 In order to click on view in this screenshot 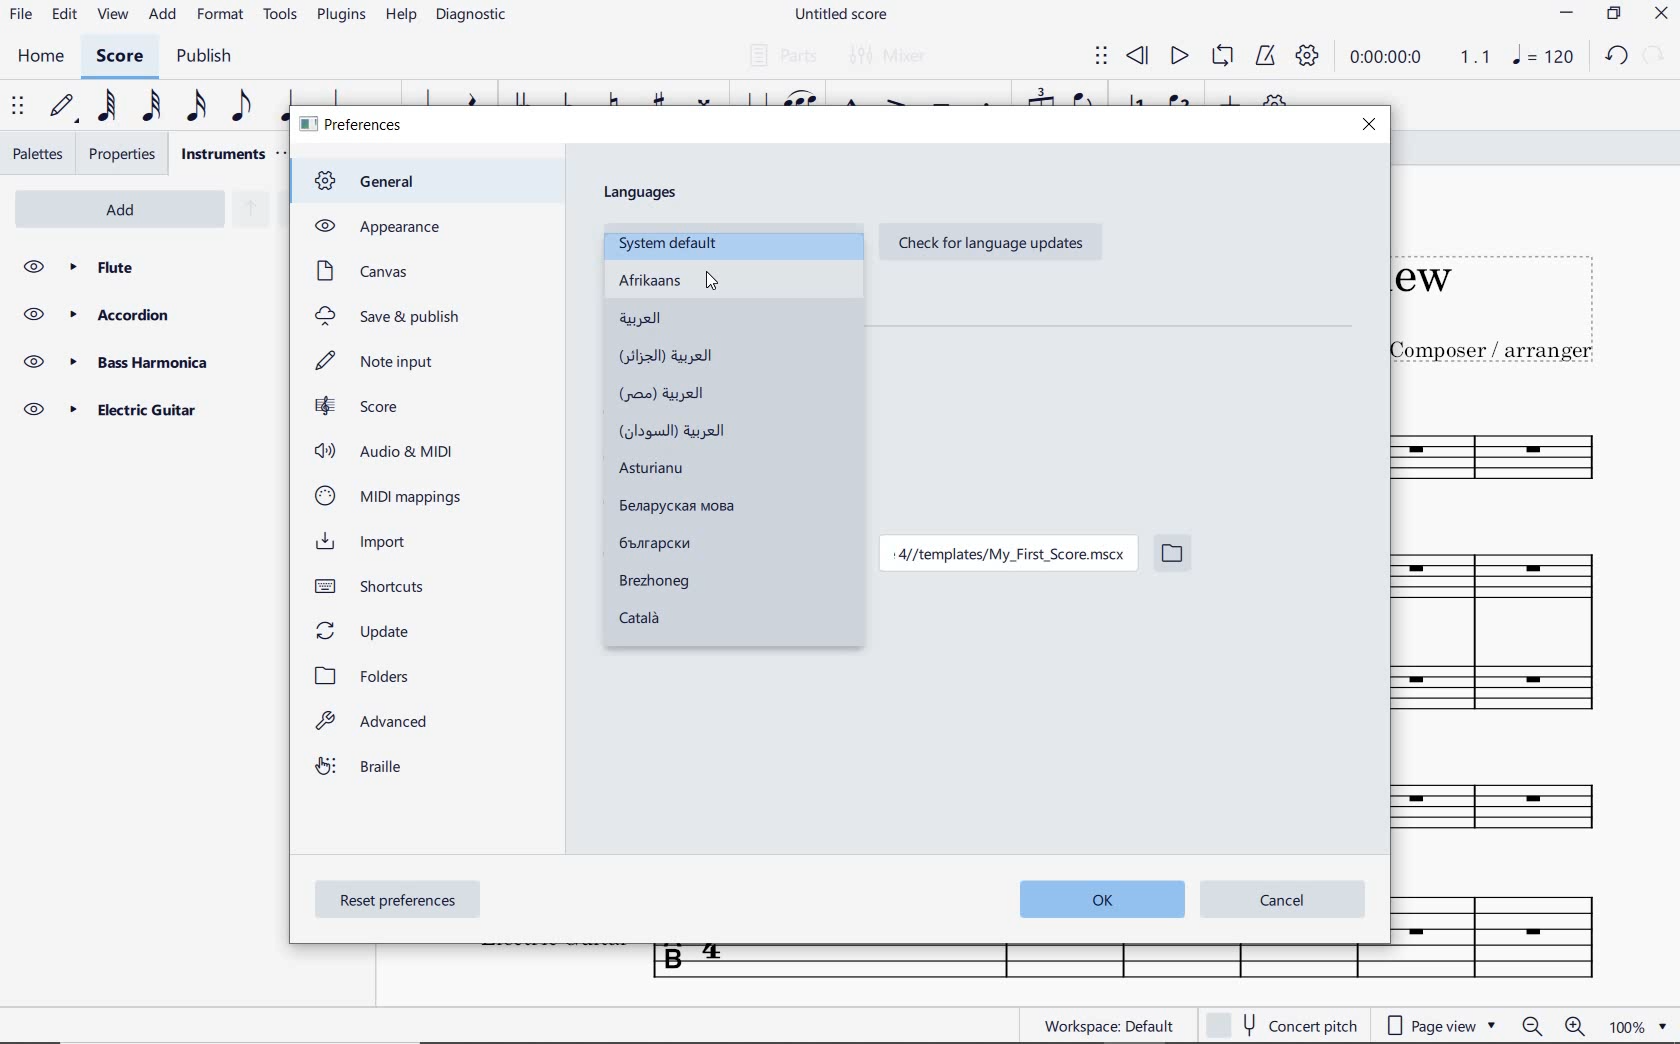, I will do `click(109, 19)`.